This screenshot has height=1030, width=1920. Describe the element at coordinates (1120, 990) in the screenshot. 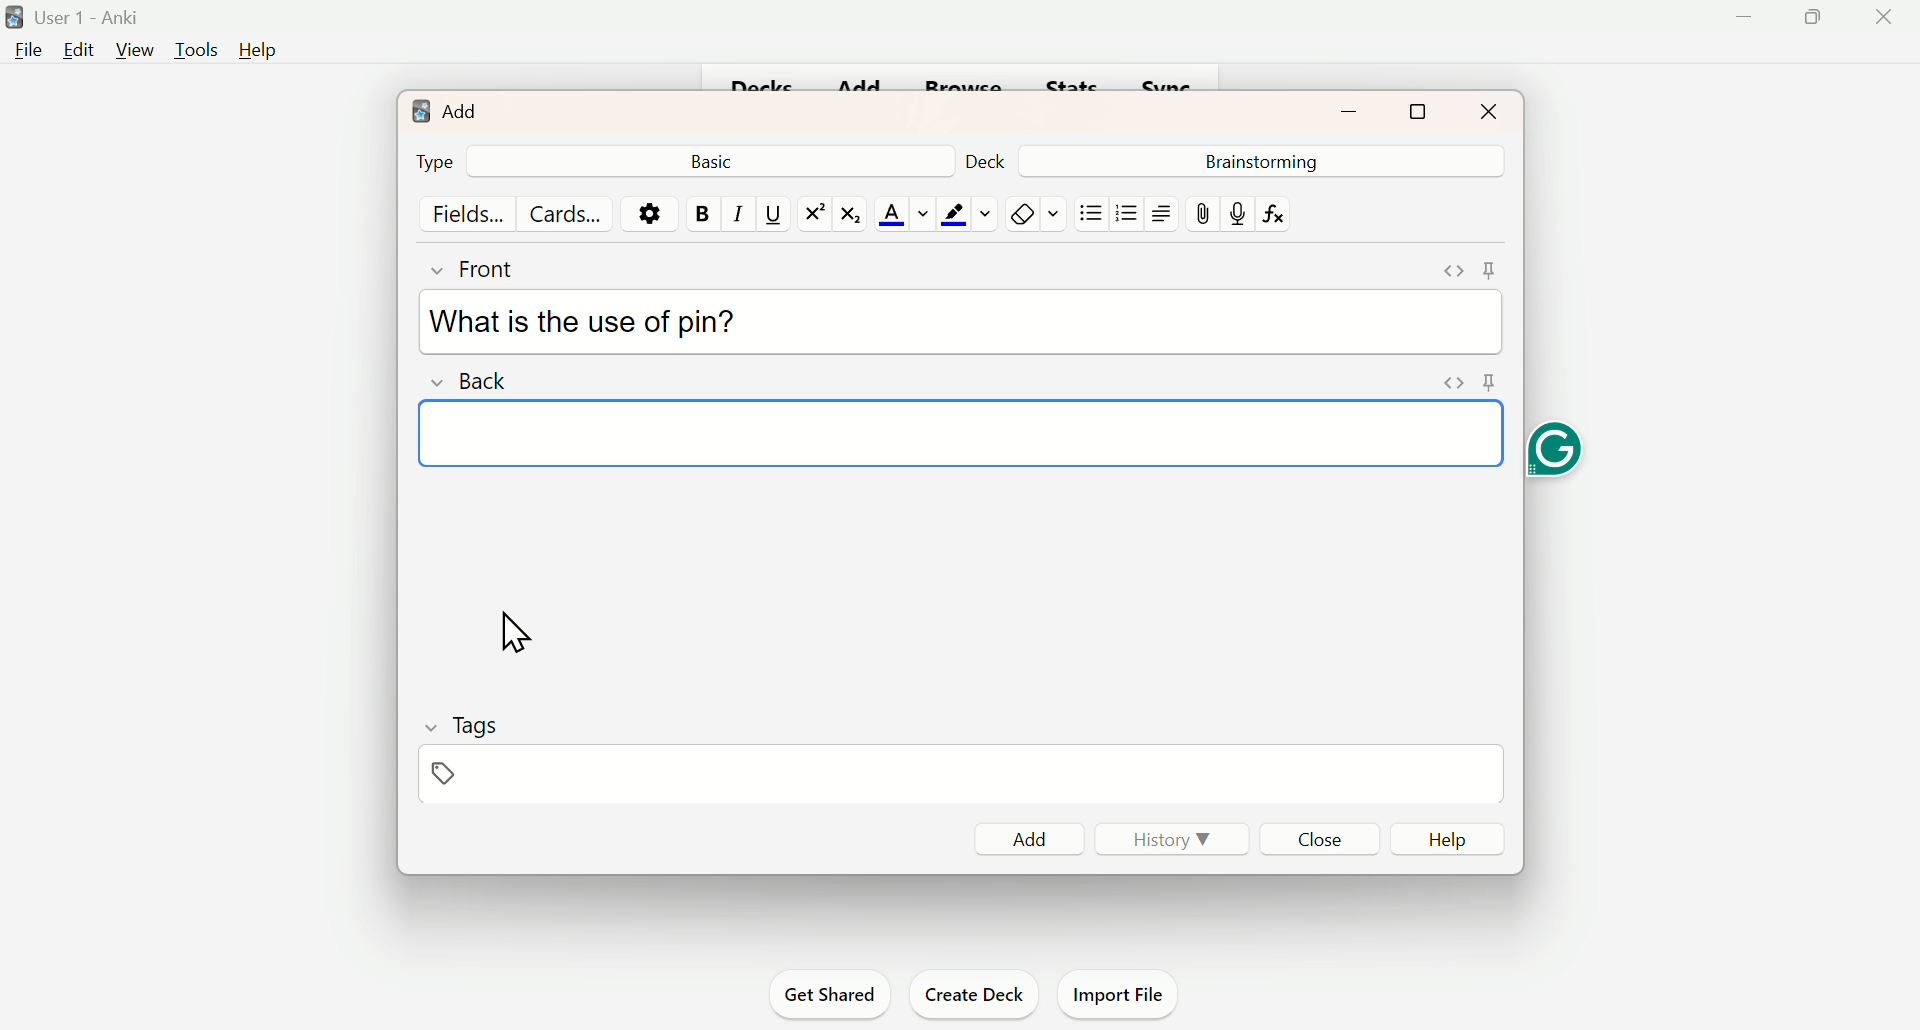

I see `Import File` at that location.